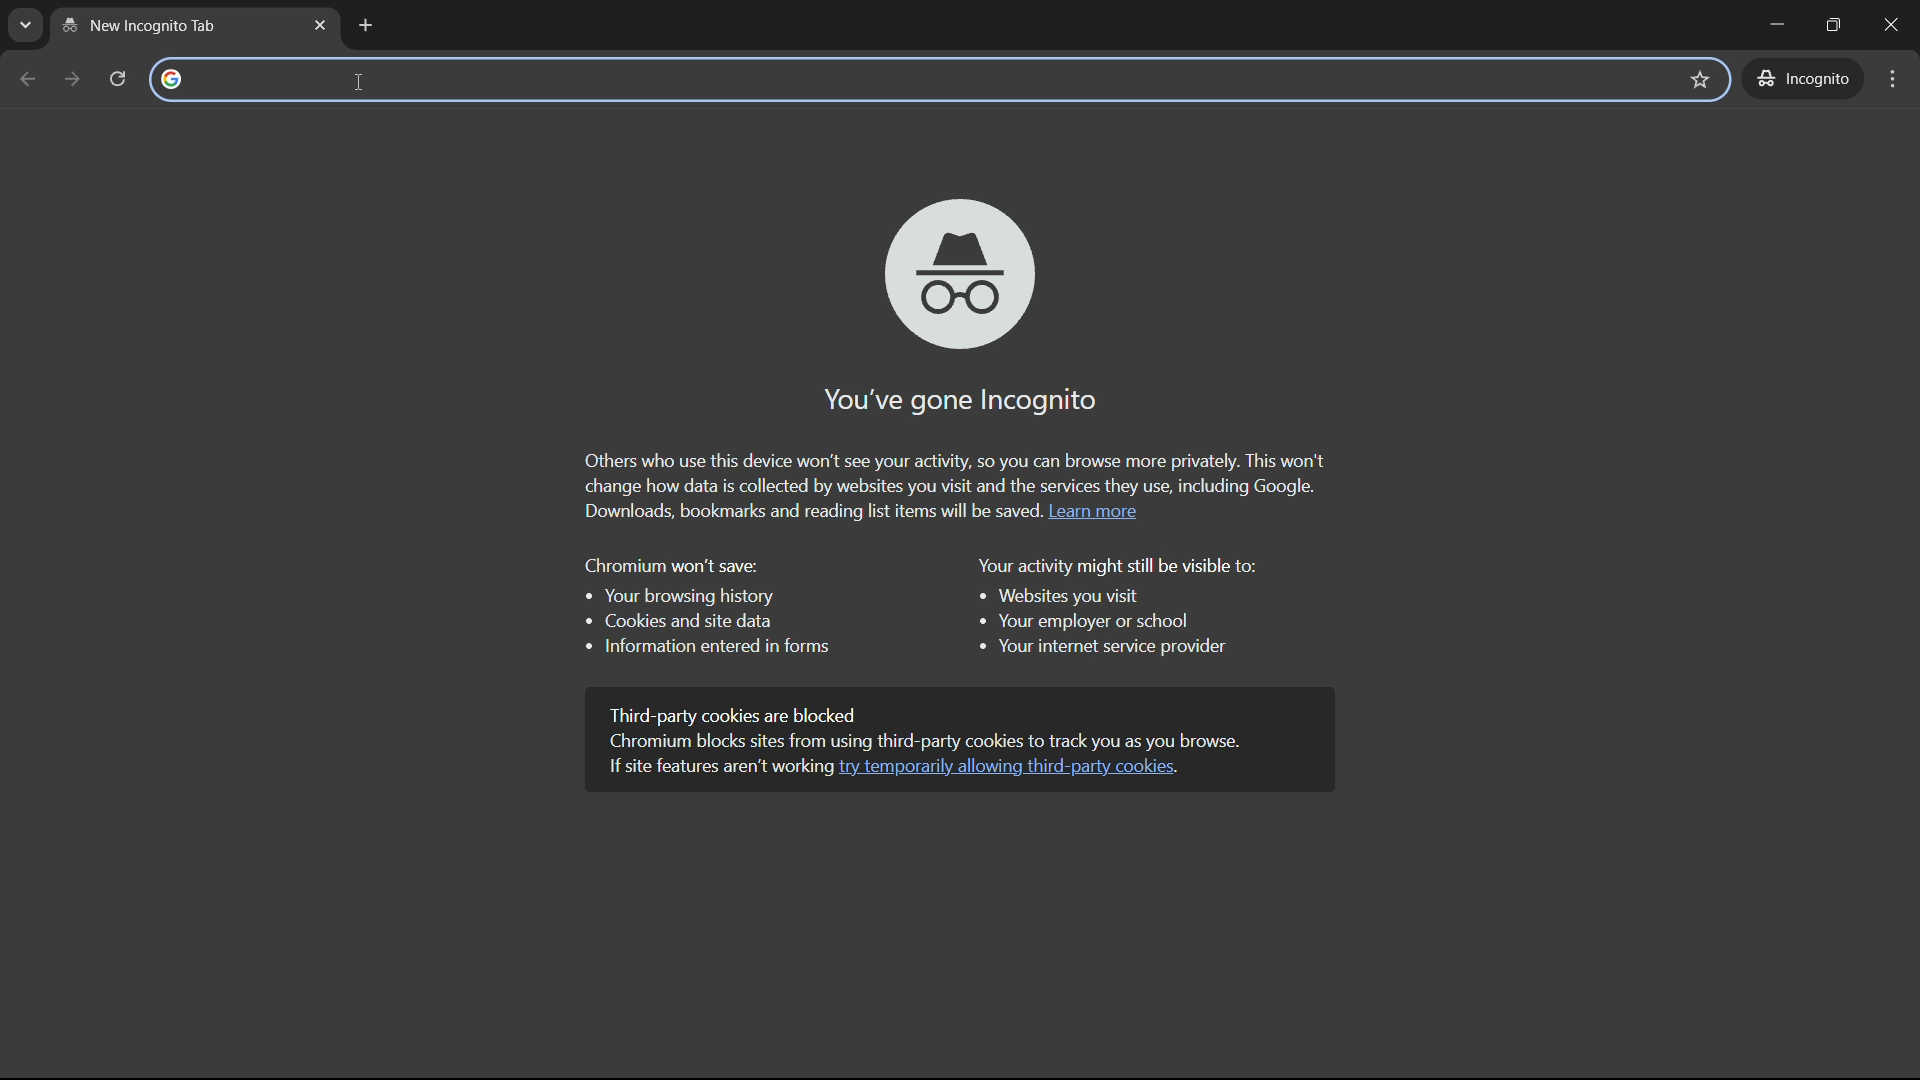 The width and height of the screenshot is (1920, 1080). Describe the element at coordinates (1892, 80) in the screenshot. I see `more options` at that location.